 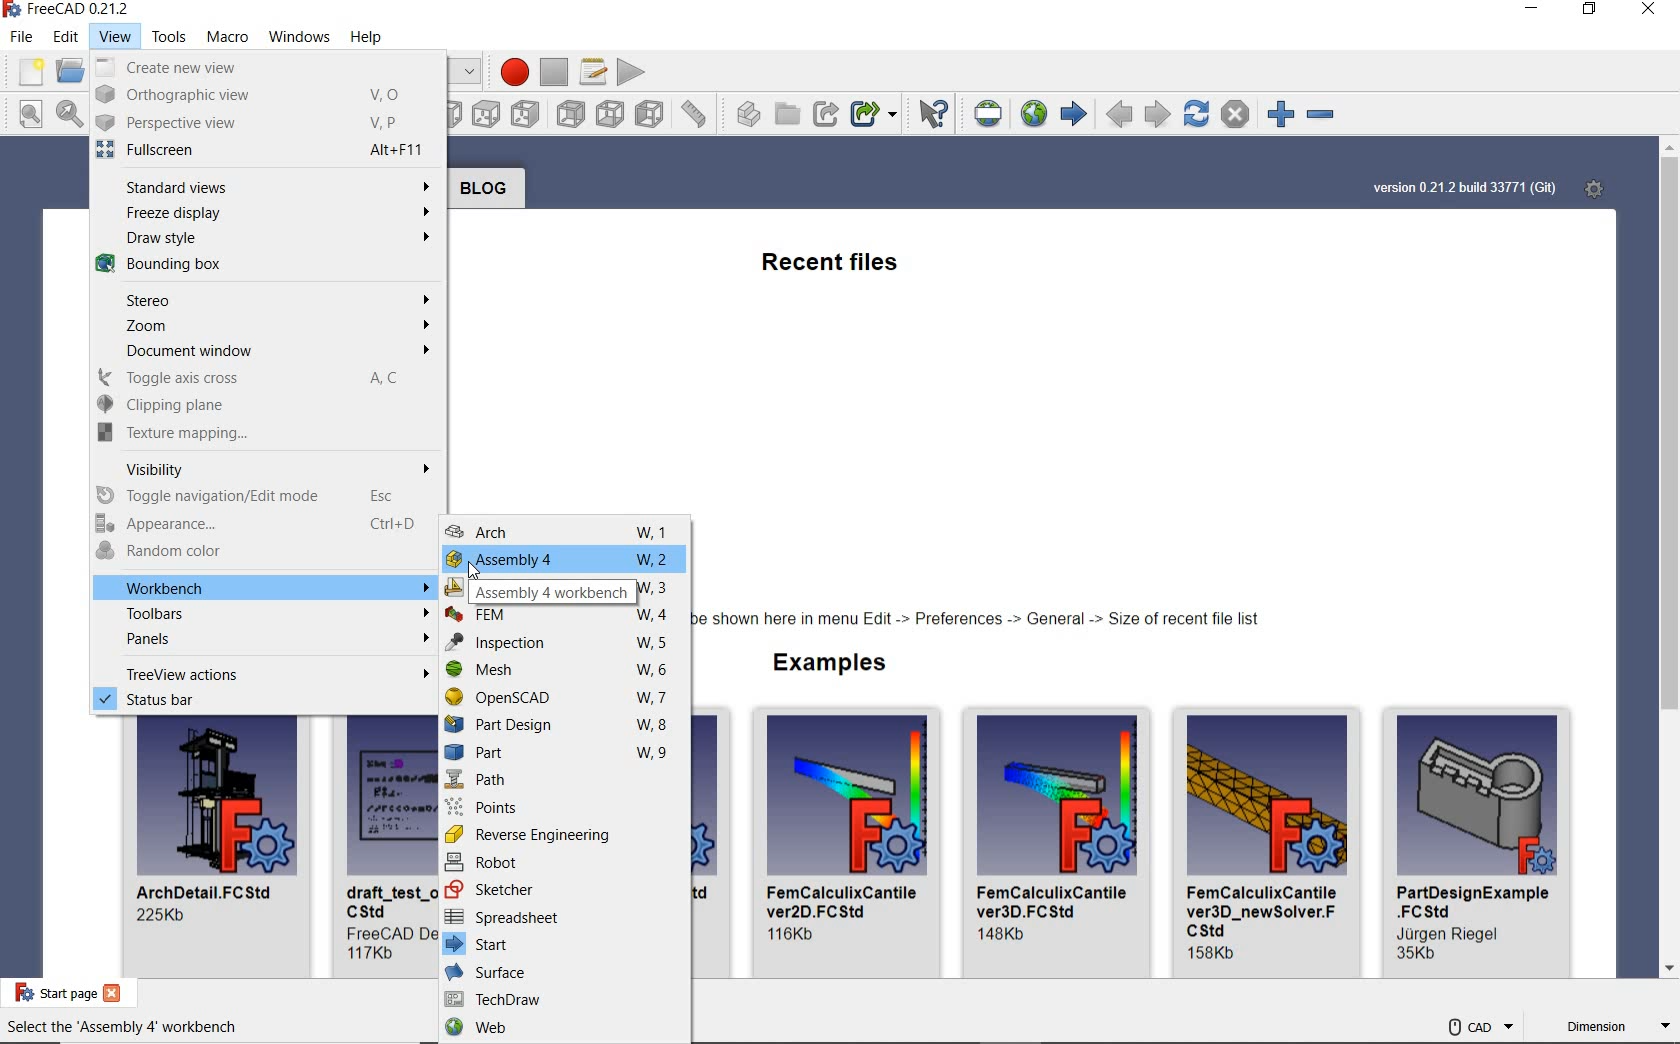 I want to click on FemCalculixCantile, so click(x=1060, y=844).